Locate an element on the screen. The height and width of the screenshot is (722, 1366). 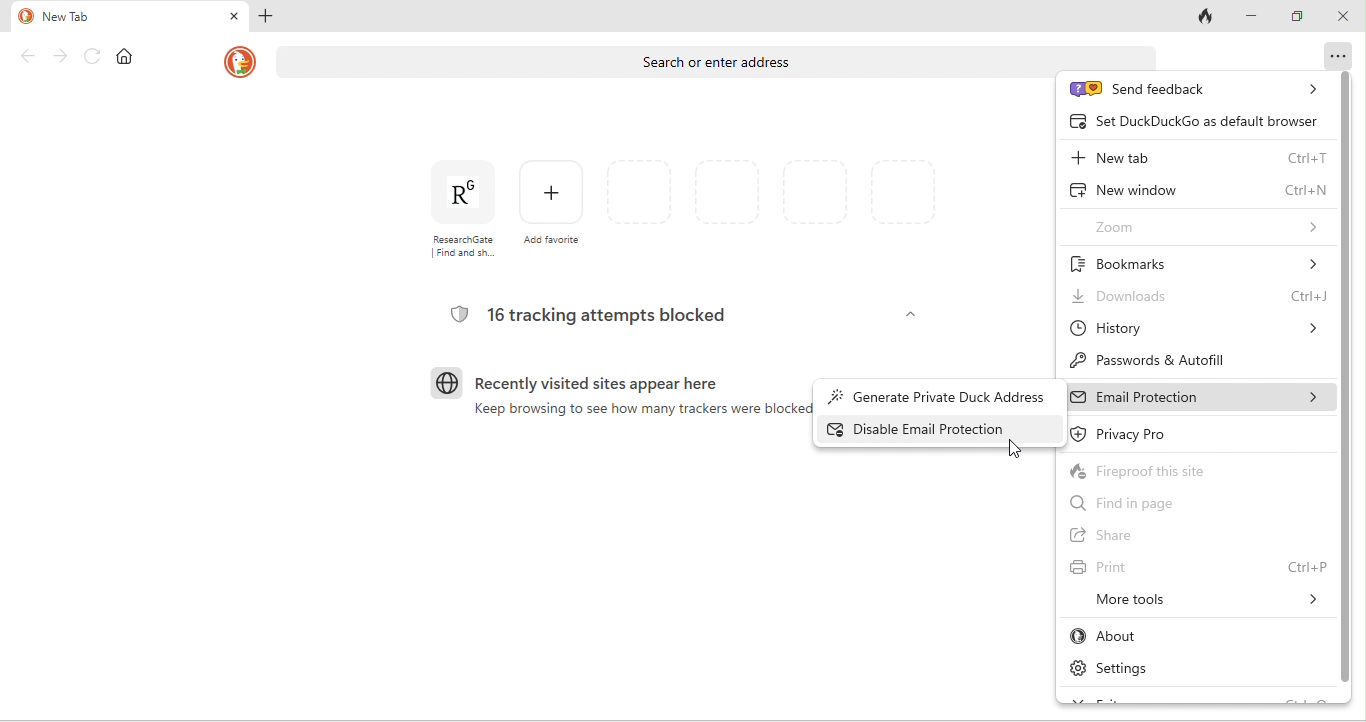
email protection is located at coordinates (1199, 398).